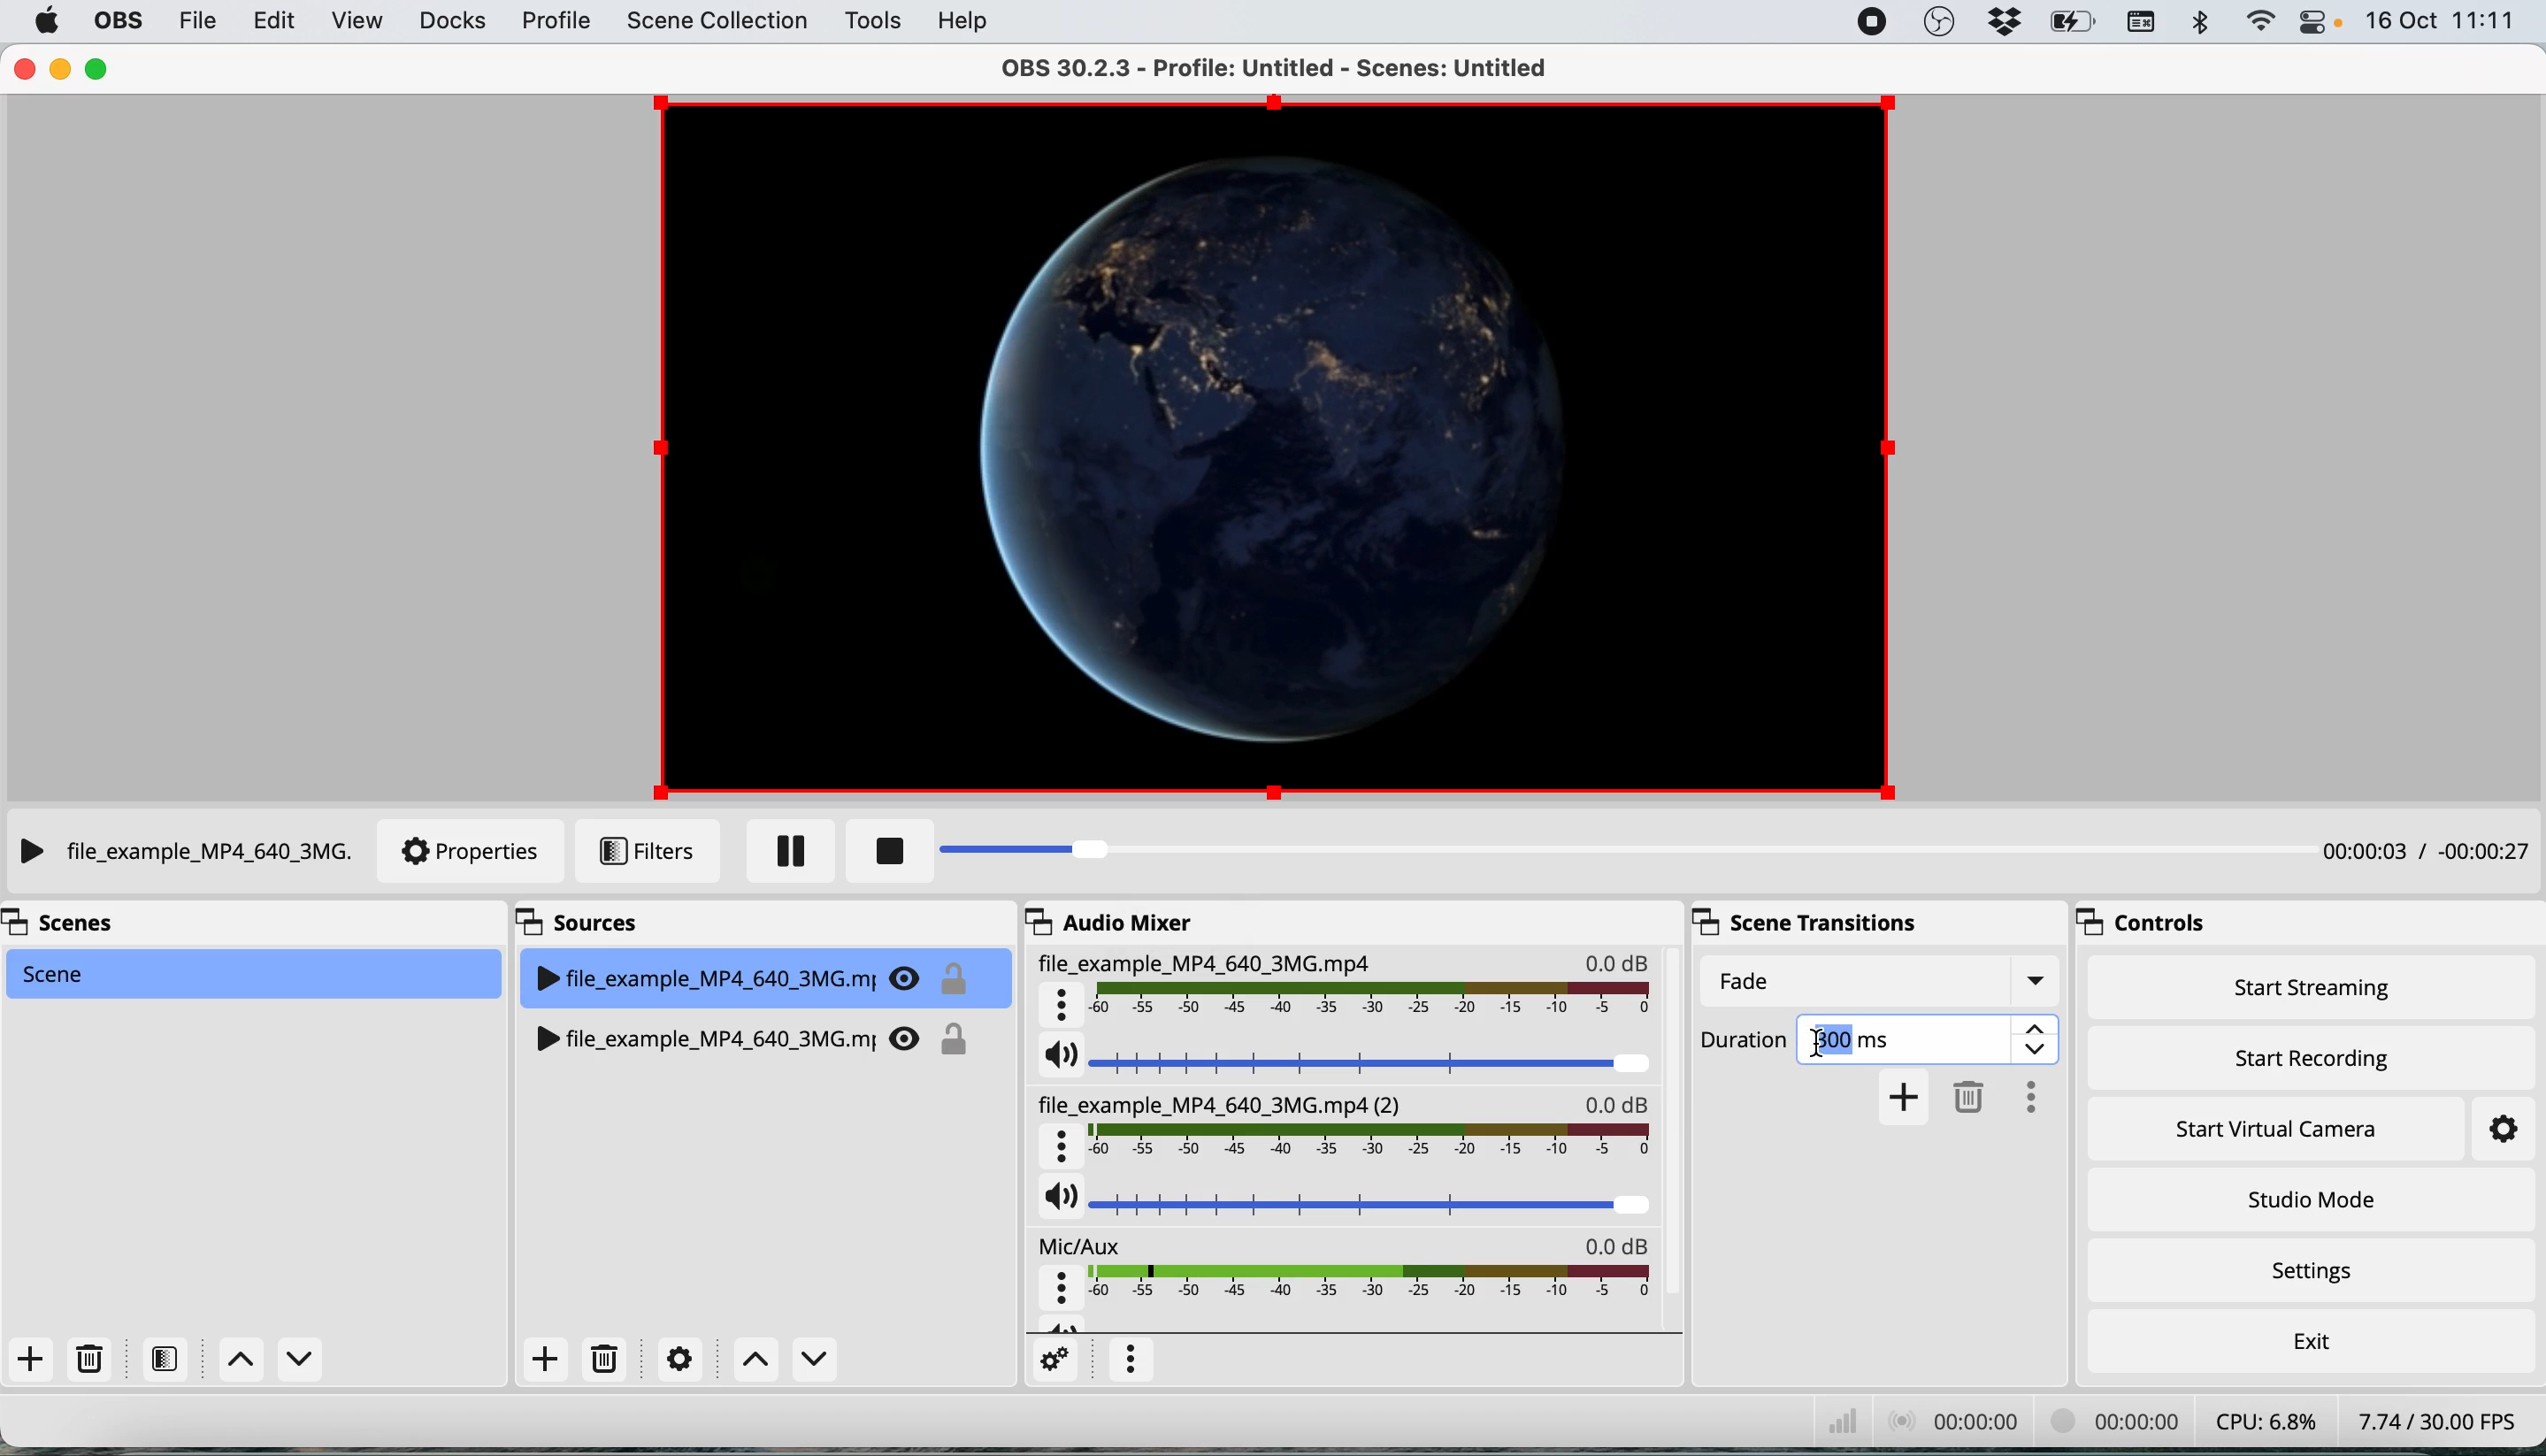 The height and width of the screenshot is (1456, 2546). Describe the element at coordinates (2432, 1421) in the screenshot. I see `frames per second` at that location.